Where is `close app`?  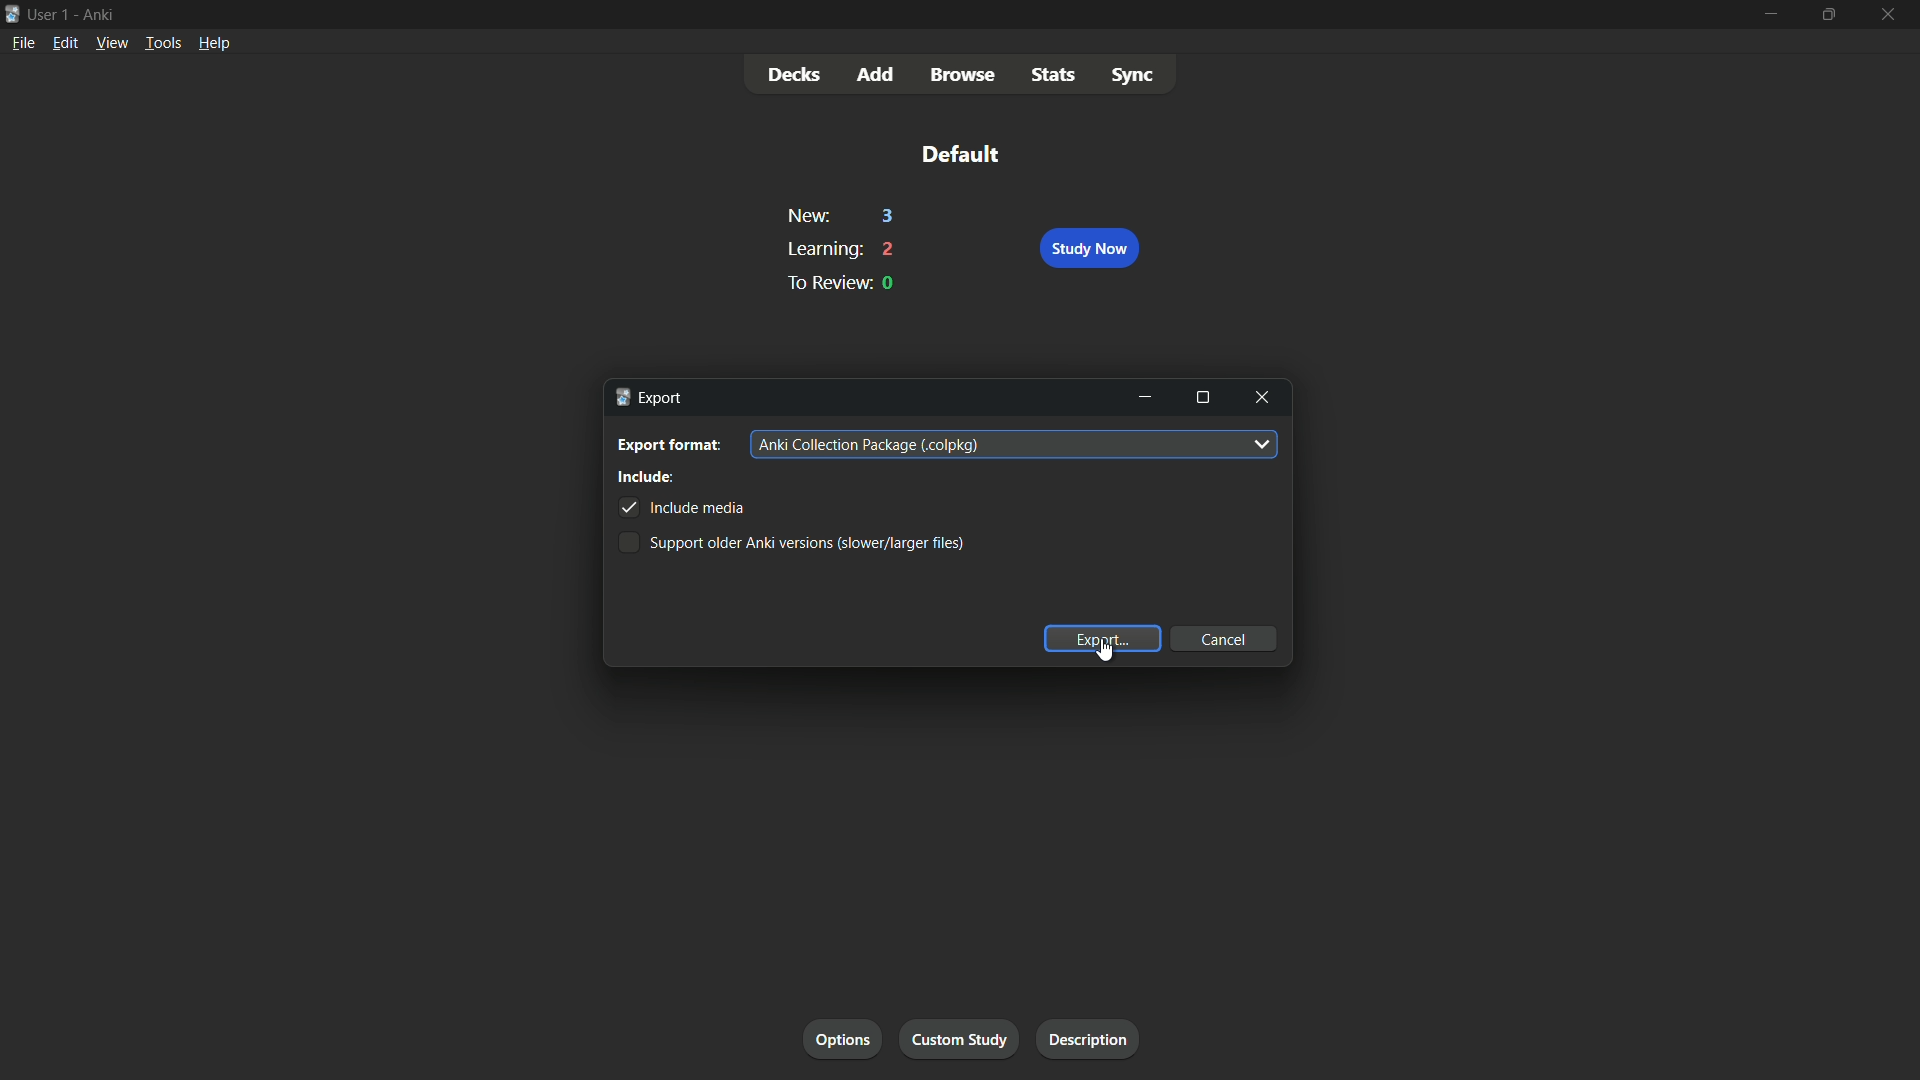 close app is located at coordinates (1892, 14).